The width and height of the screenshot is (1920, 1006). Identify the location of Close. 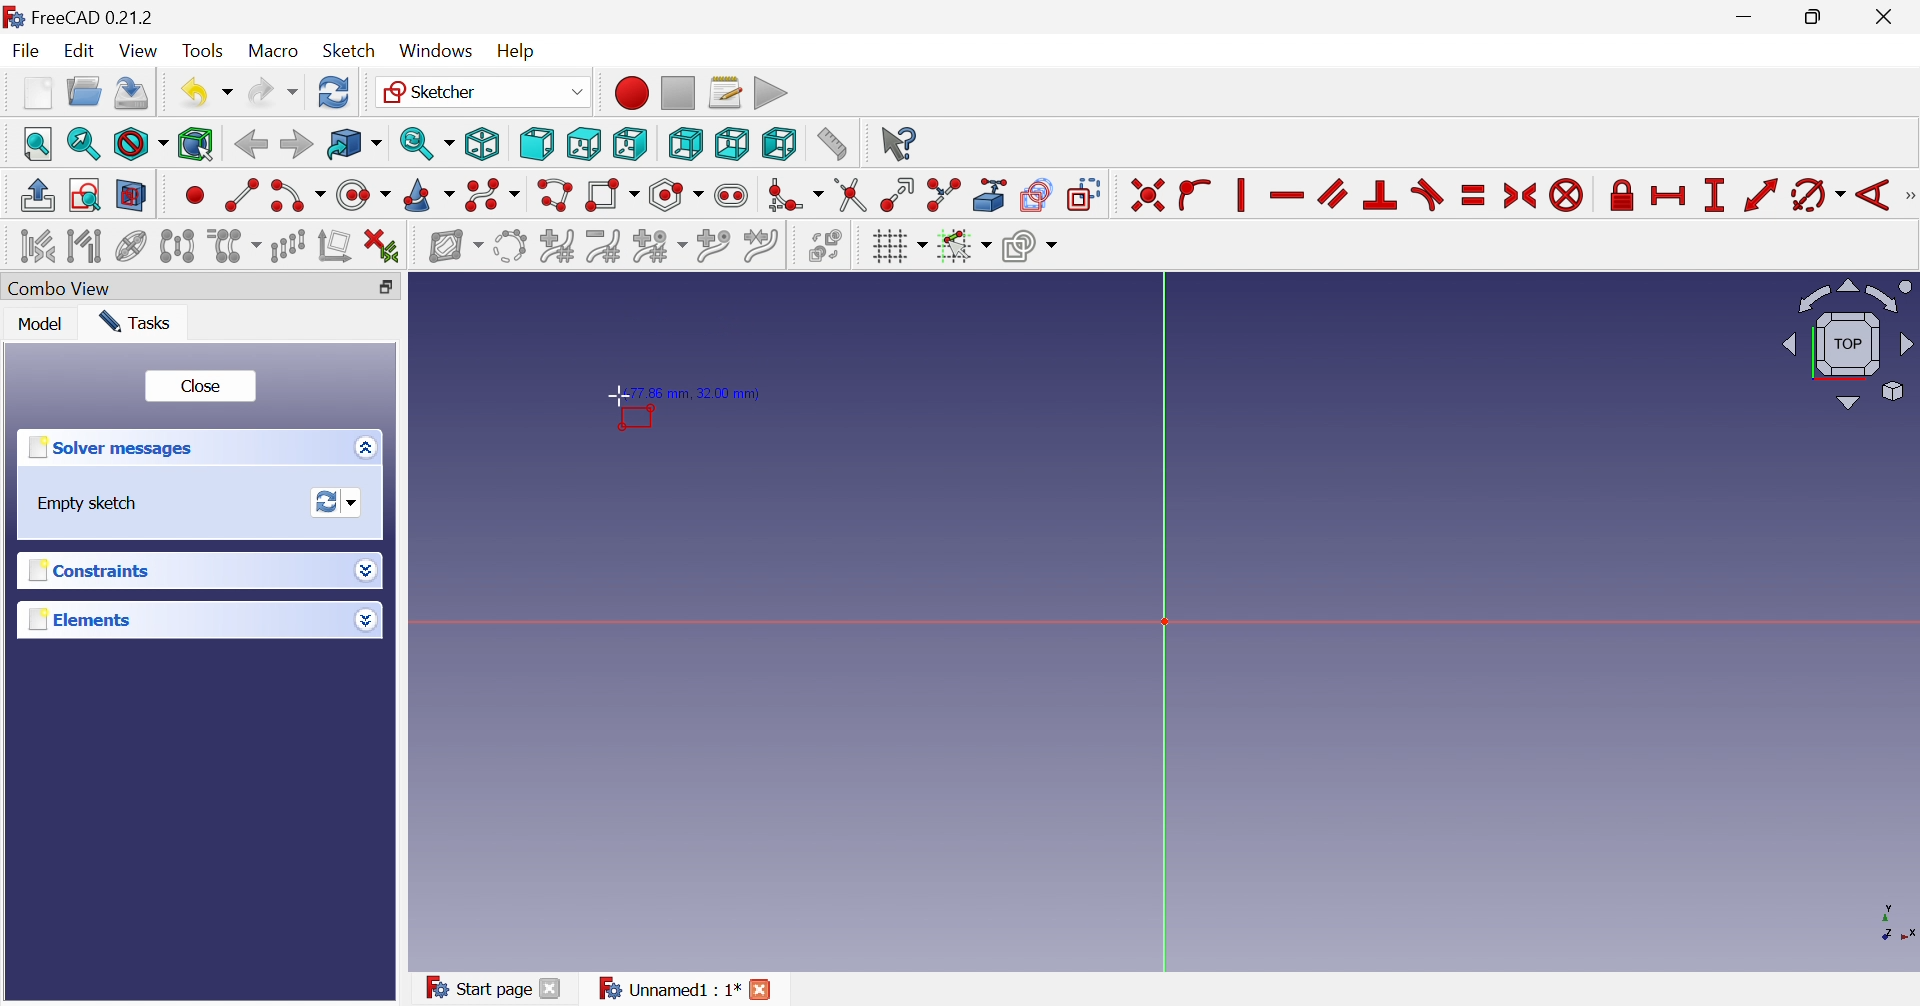
(1888, 18).